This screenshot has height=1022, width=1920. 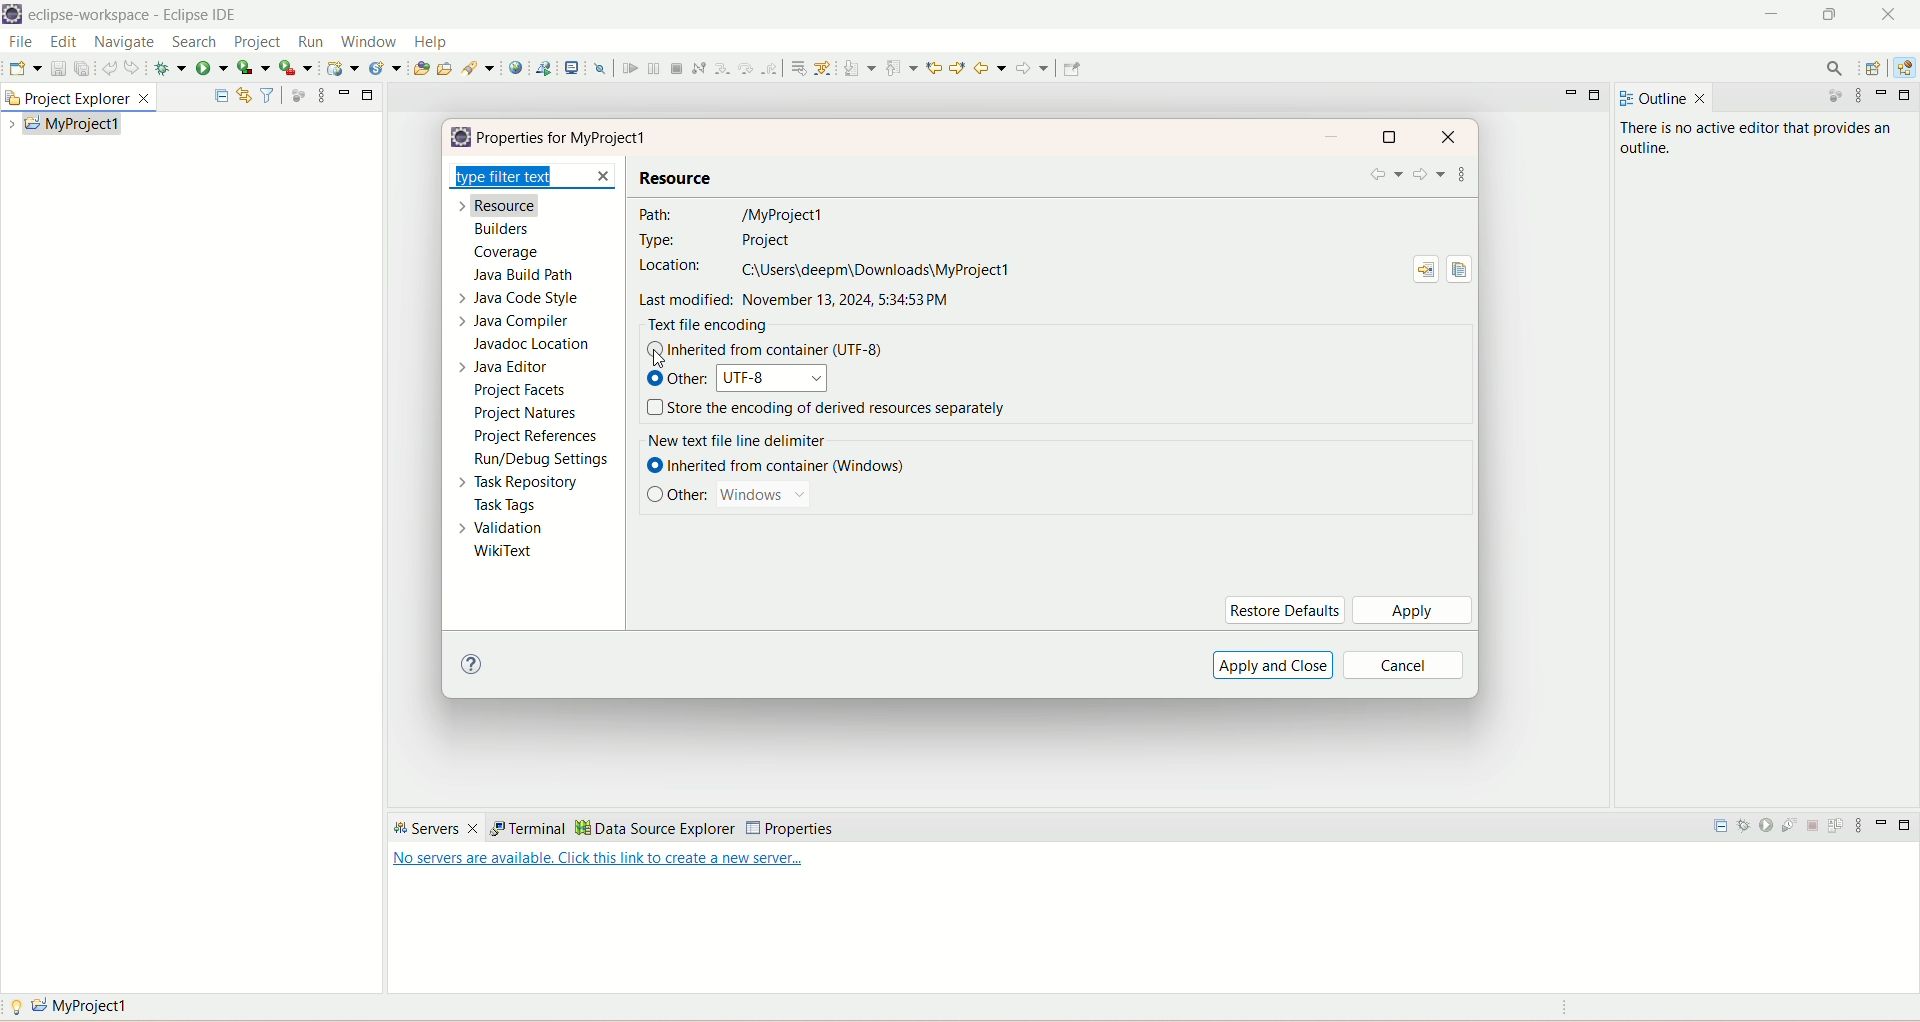 I want to click on logo, so click(x=459, y=137).